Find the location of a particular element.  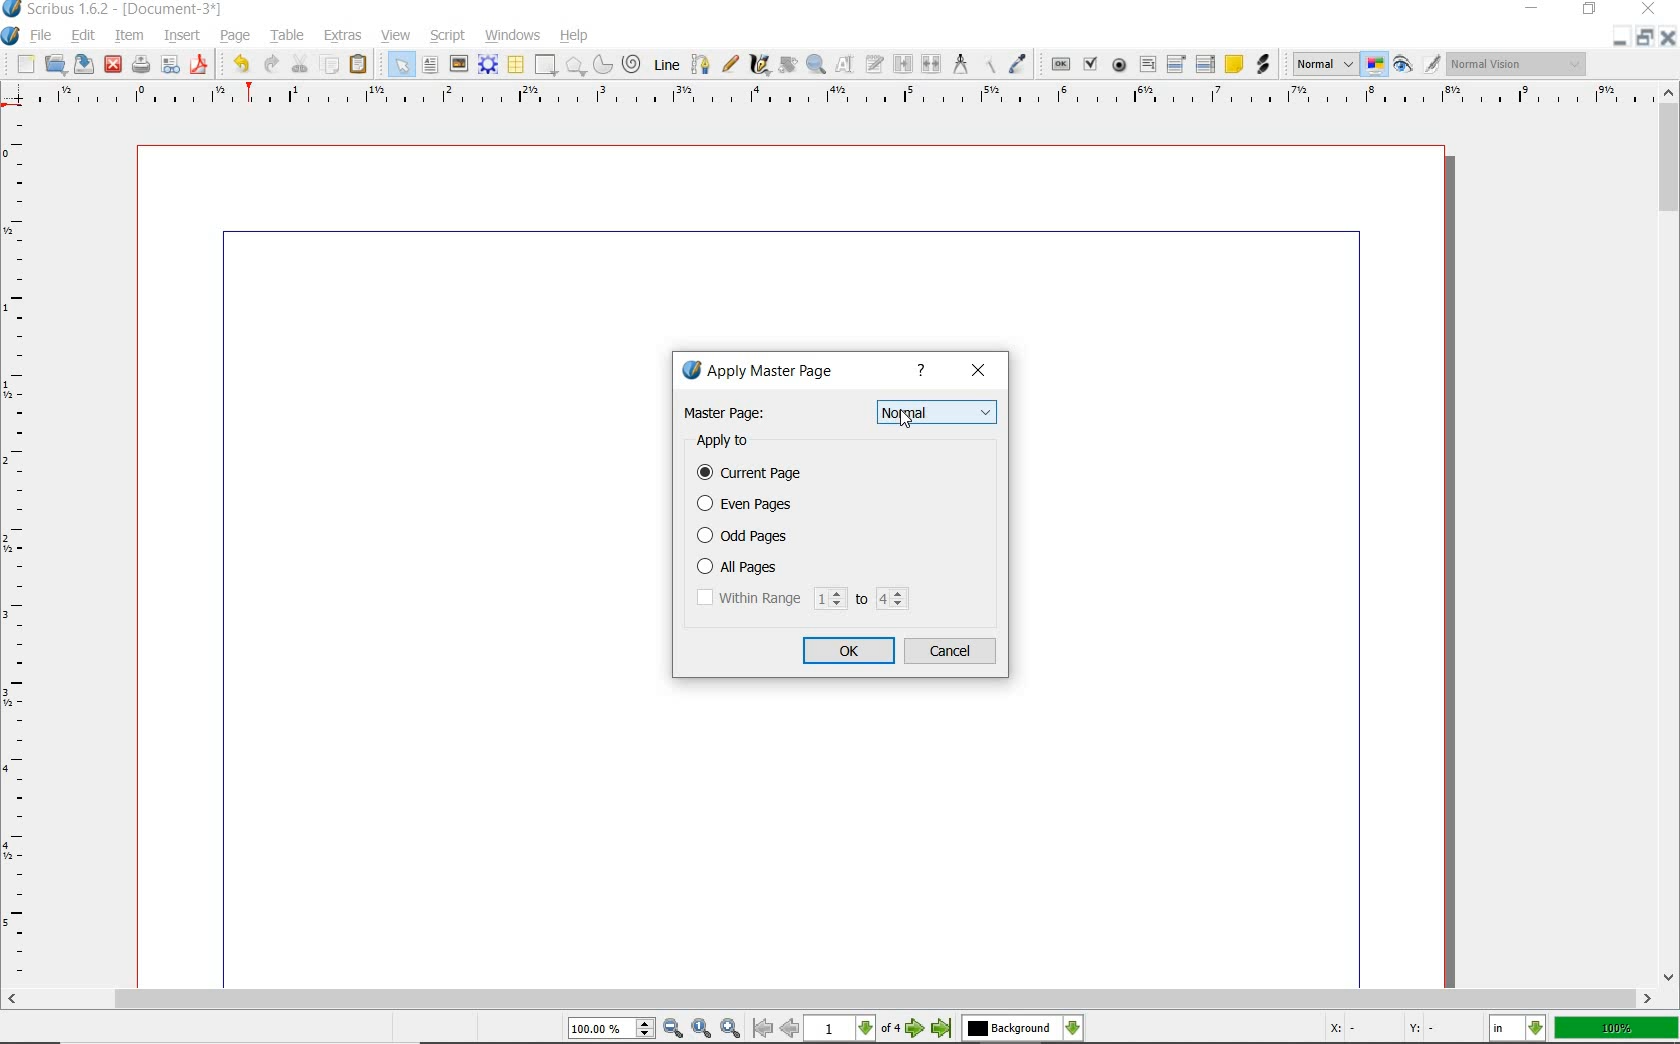

save as pdf is located at coordinates (199, 66).